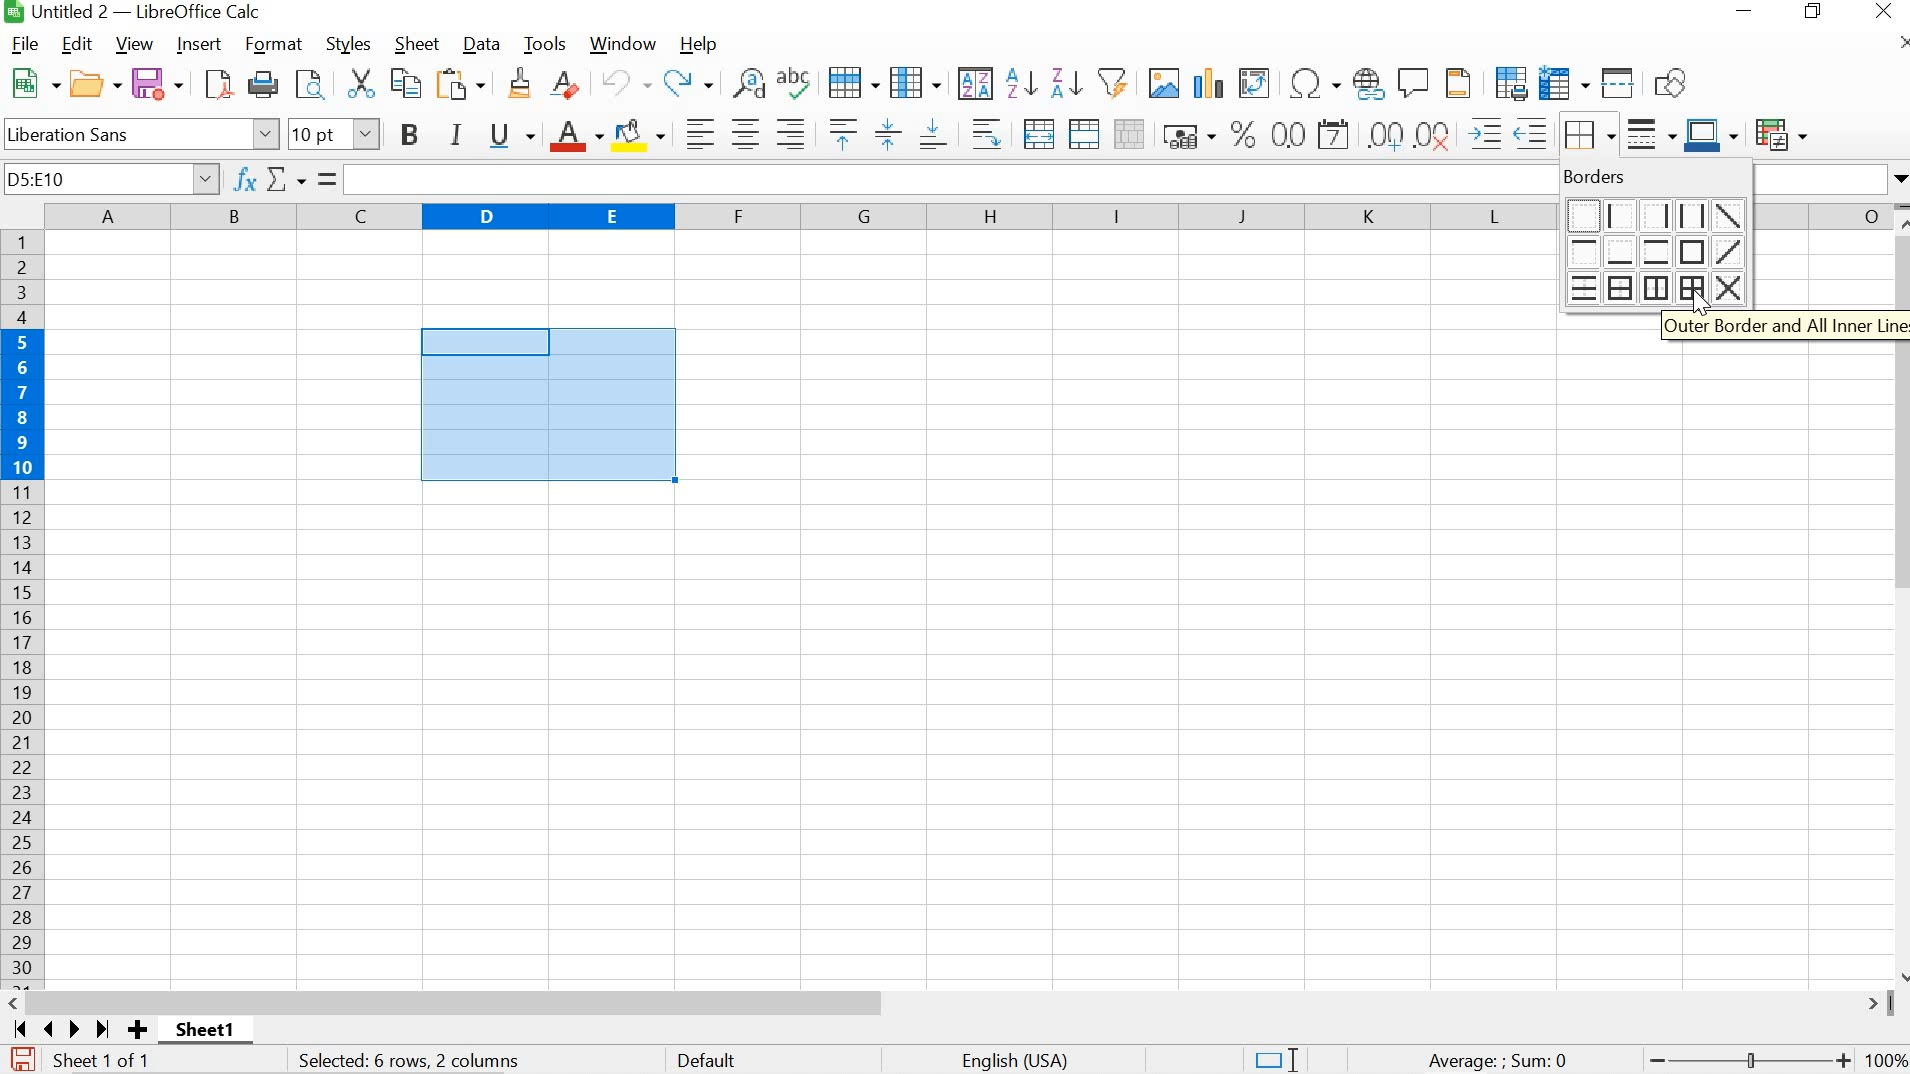 The image size is (1910, 1074). I want to click on UNDO, so click(624, 83).